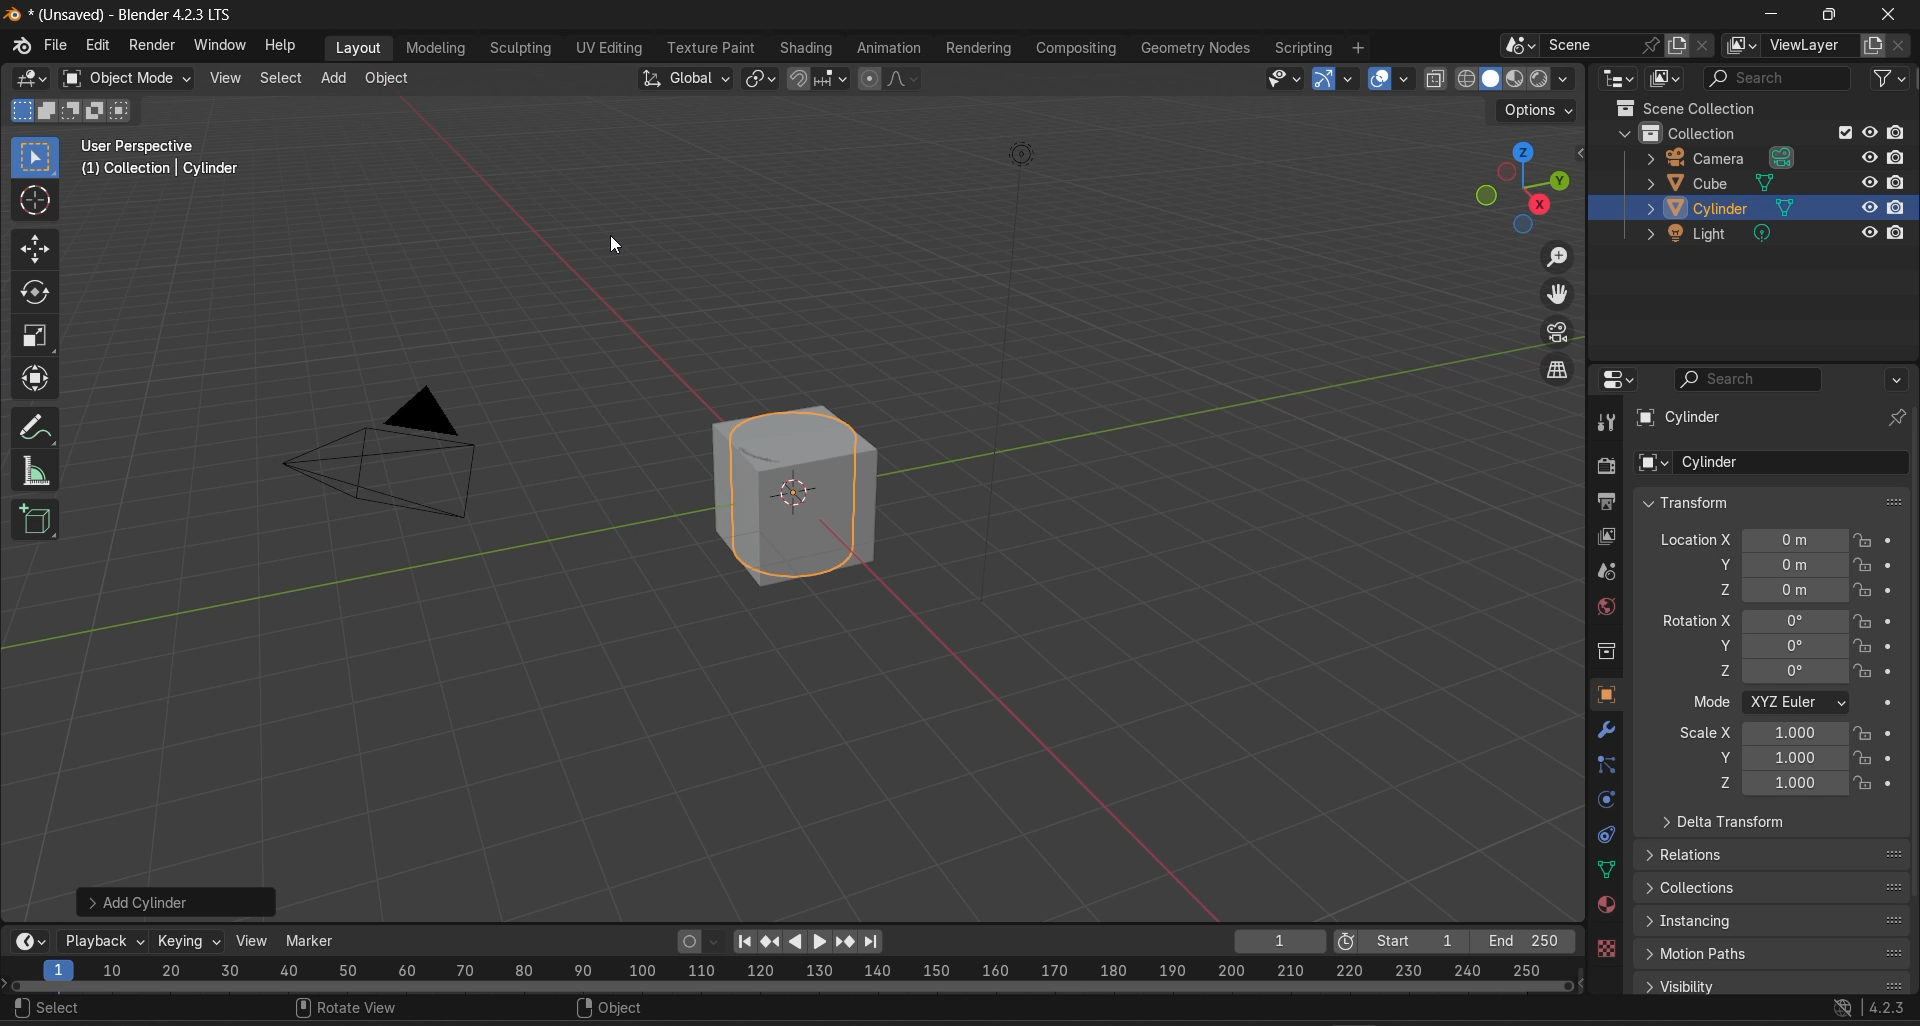  I want to click on lock scale, so click(1864, 783).